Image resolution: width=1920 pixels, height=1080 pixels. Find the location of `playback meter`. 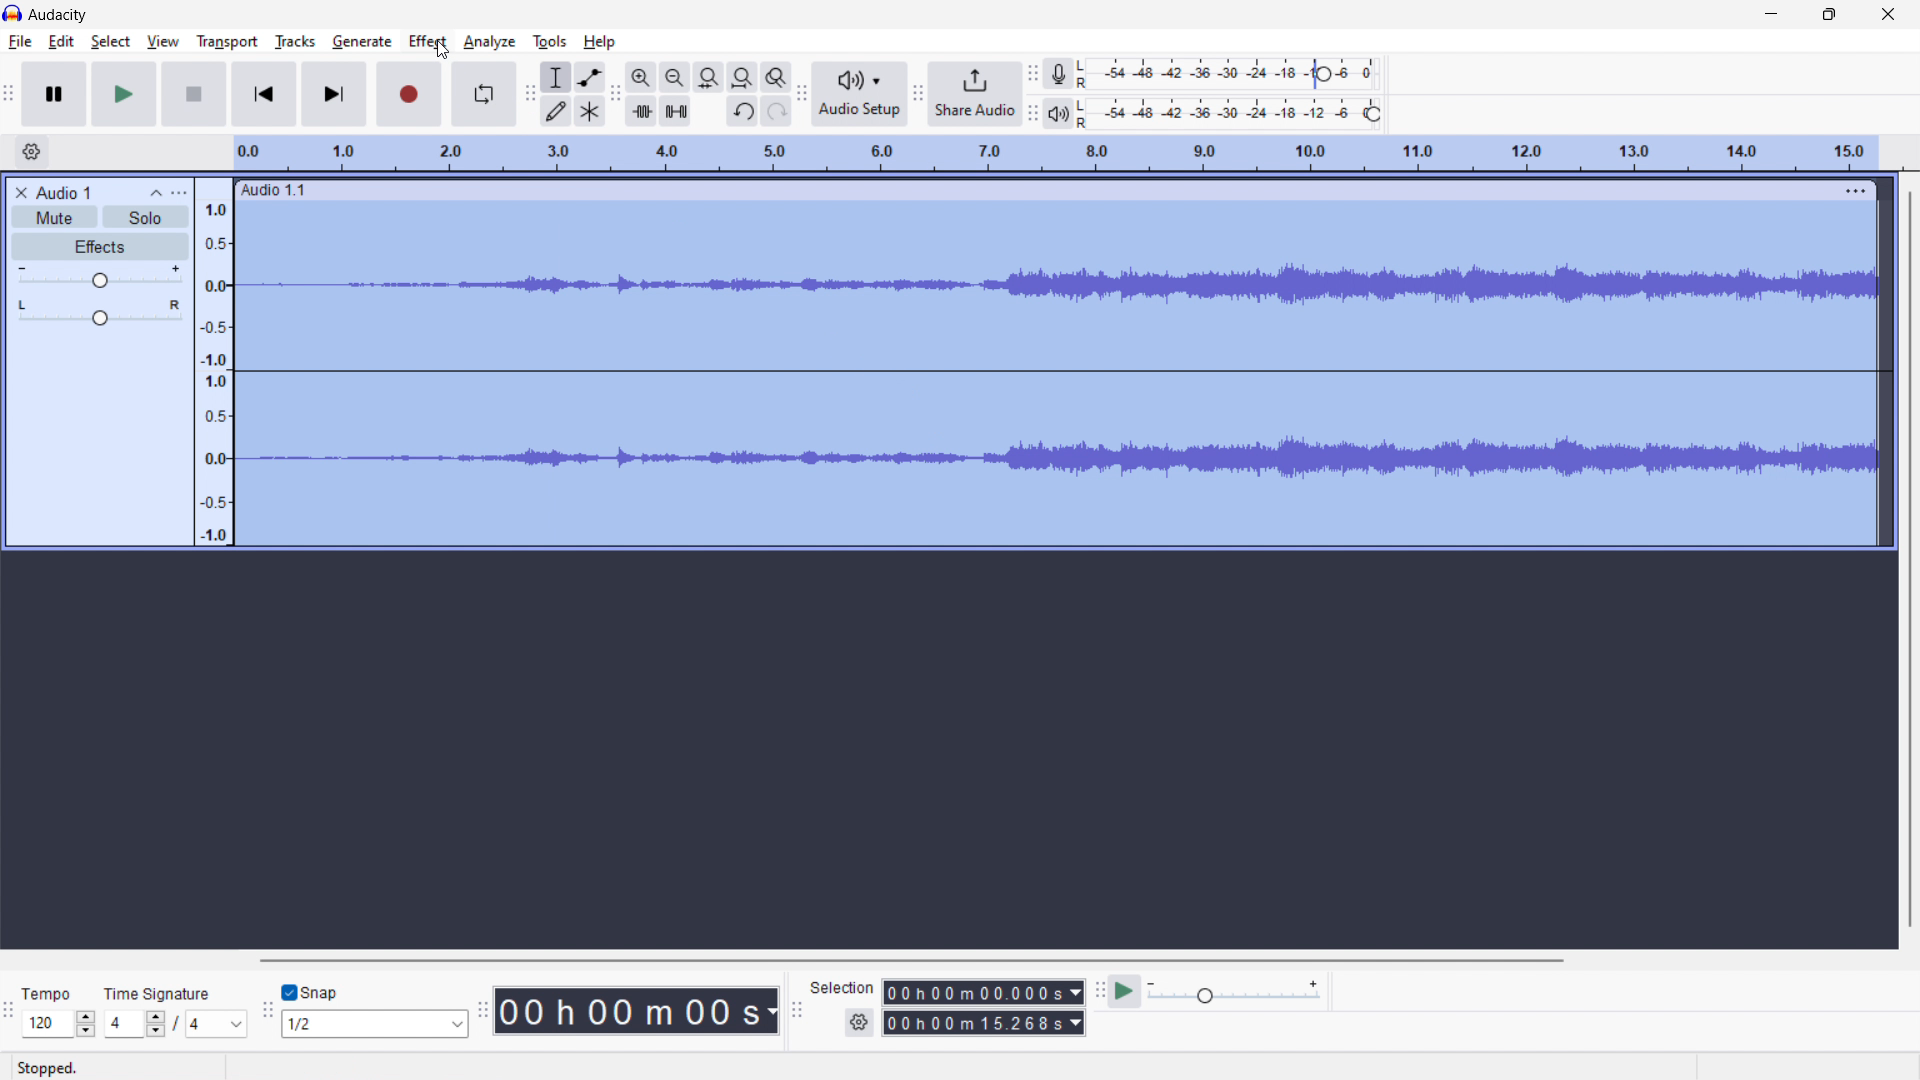

playback meter is located at coordinates (1058, 114).